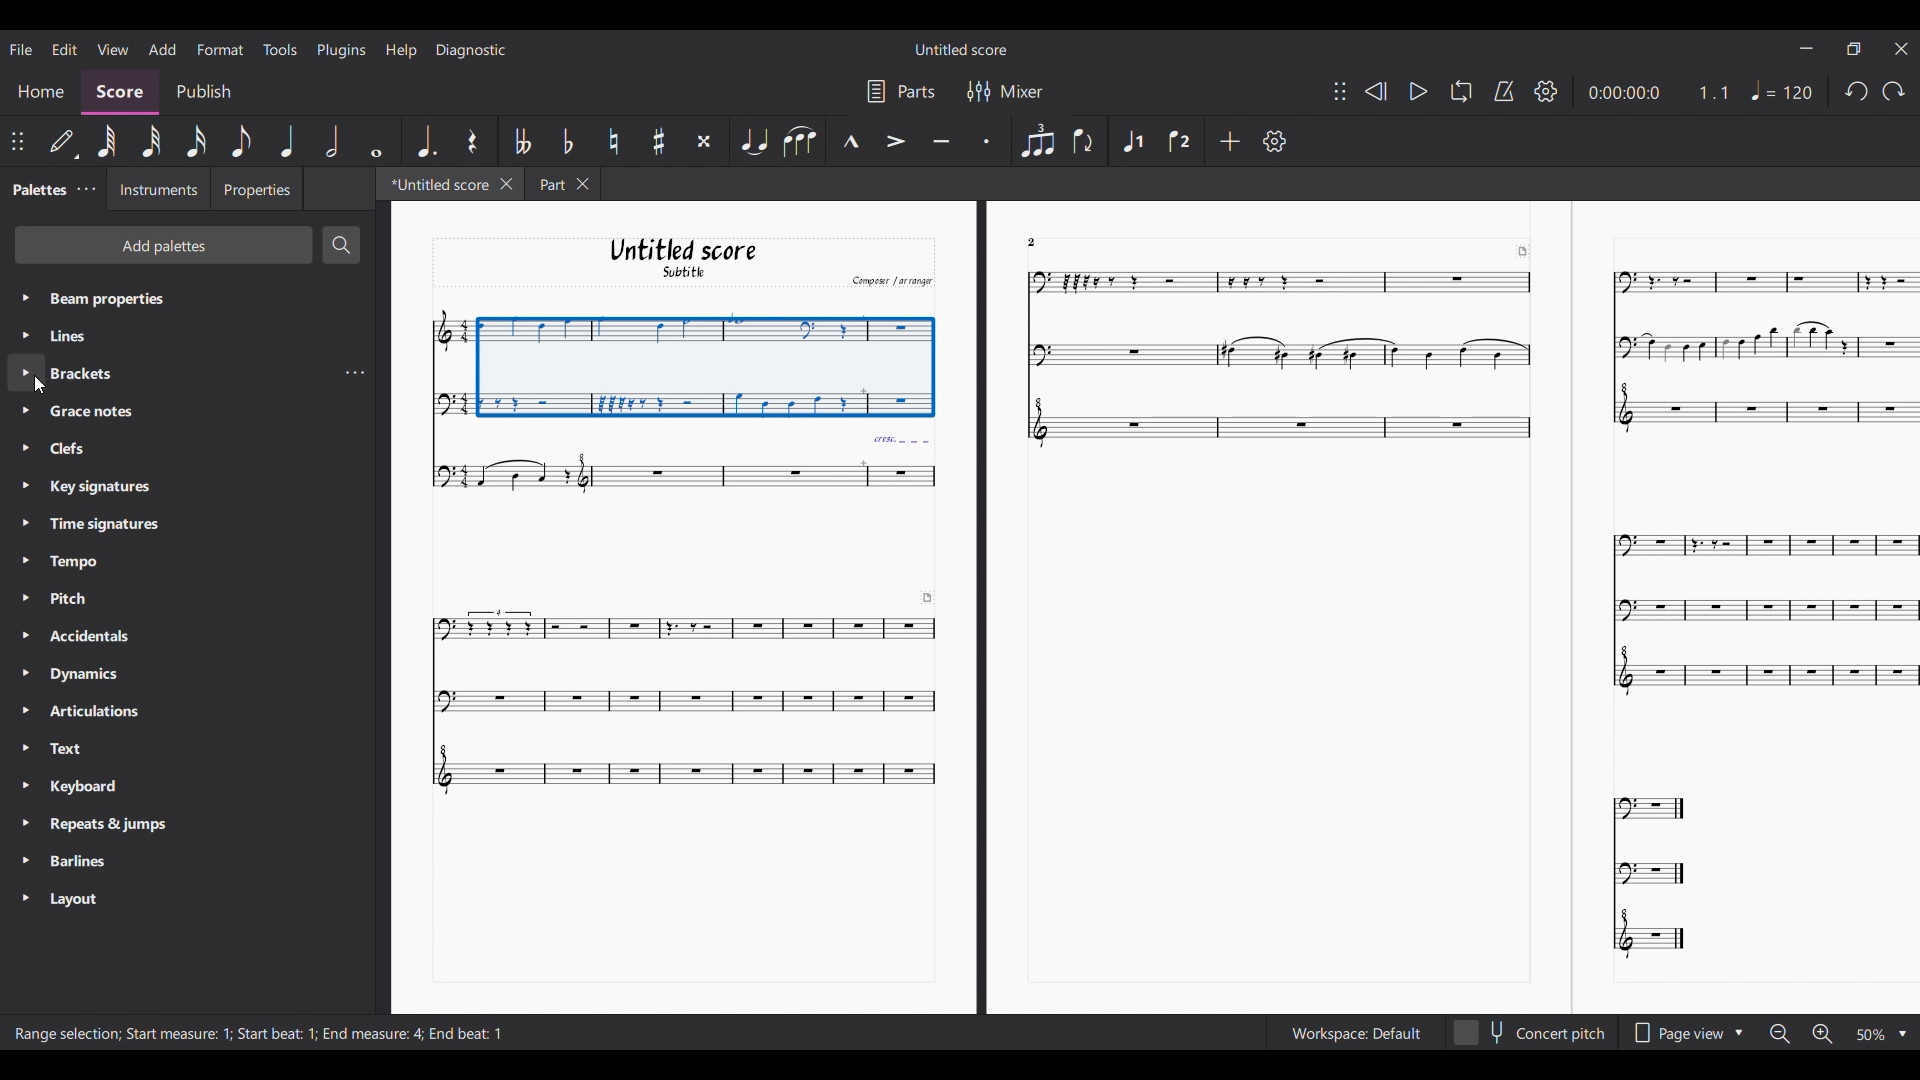 The width and height of the screenshot is (1920, 1080). I want to click on Toggle natural, so click(613, 141).